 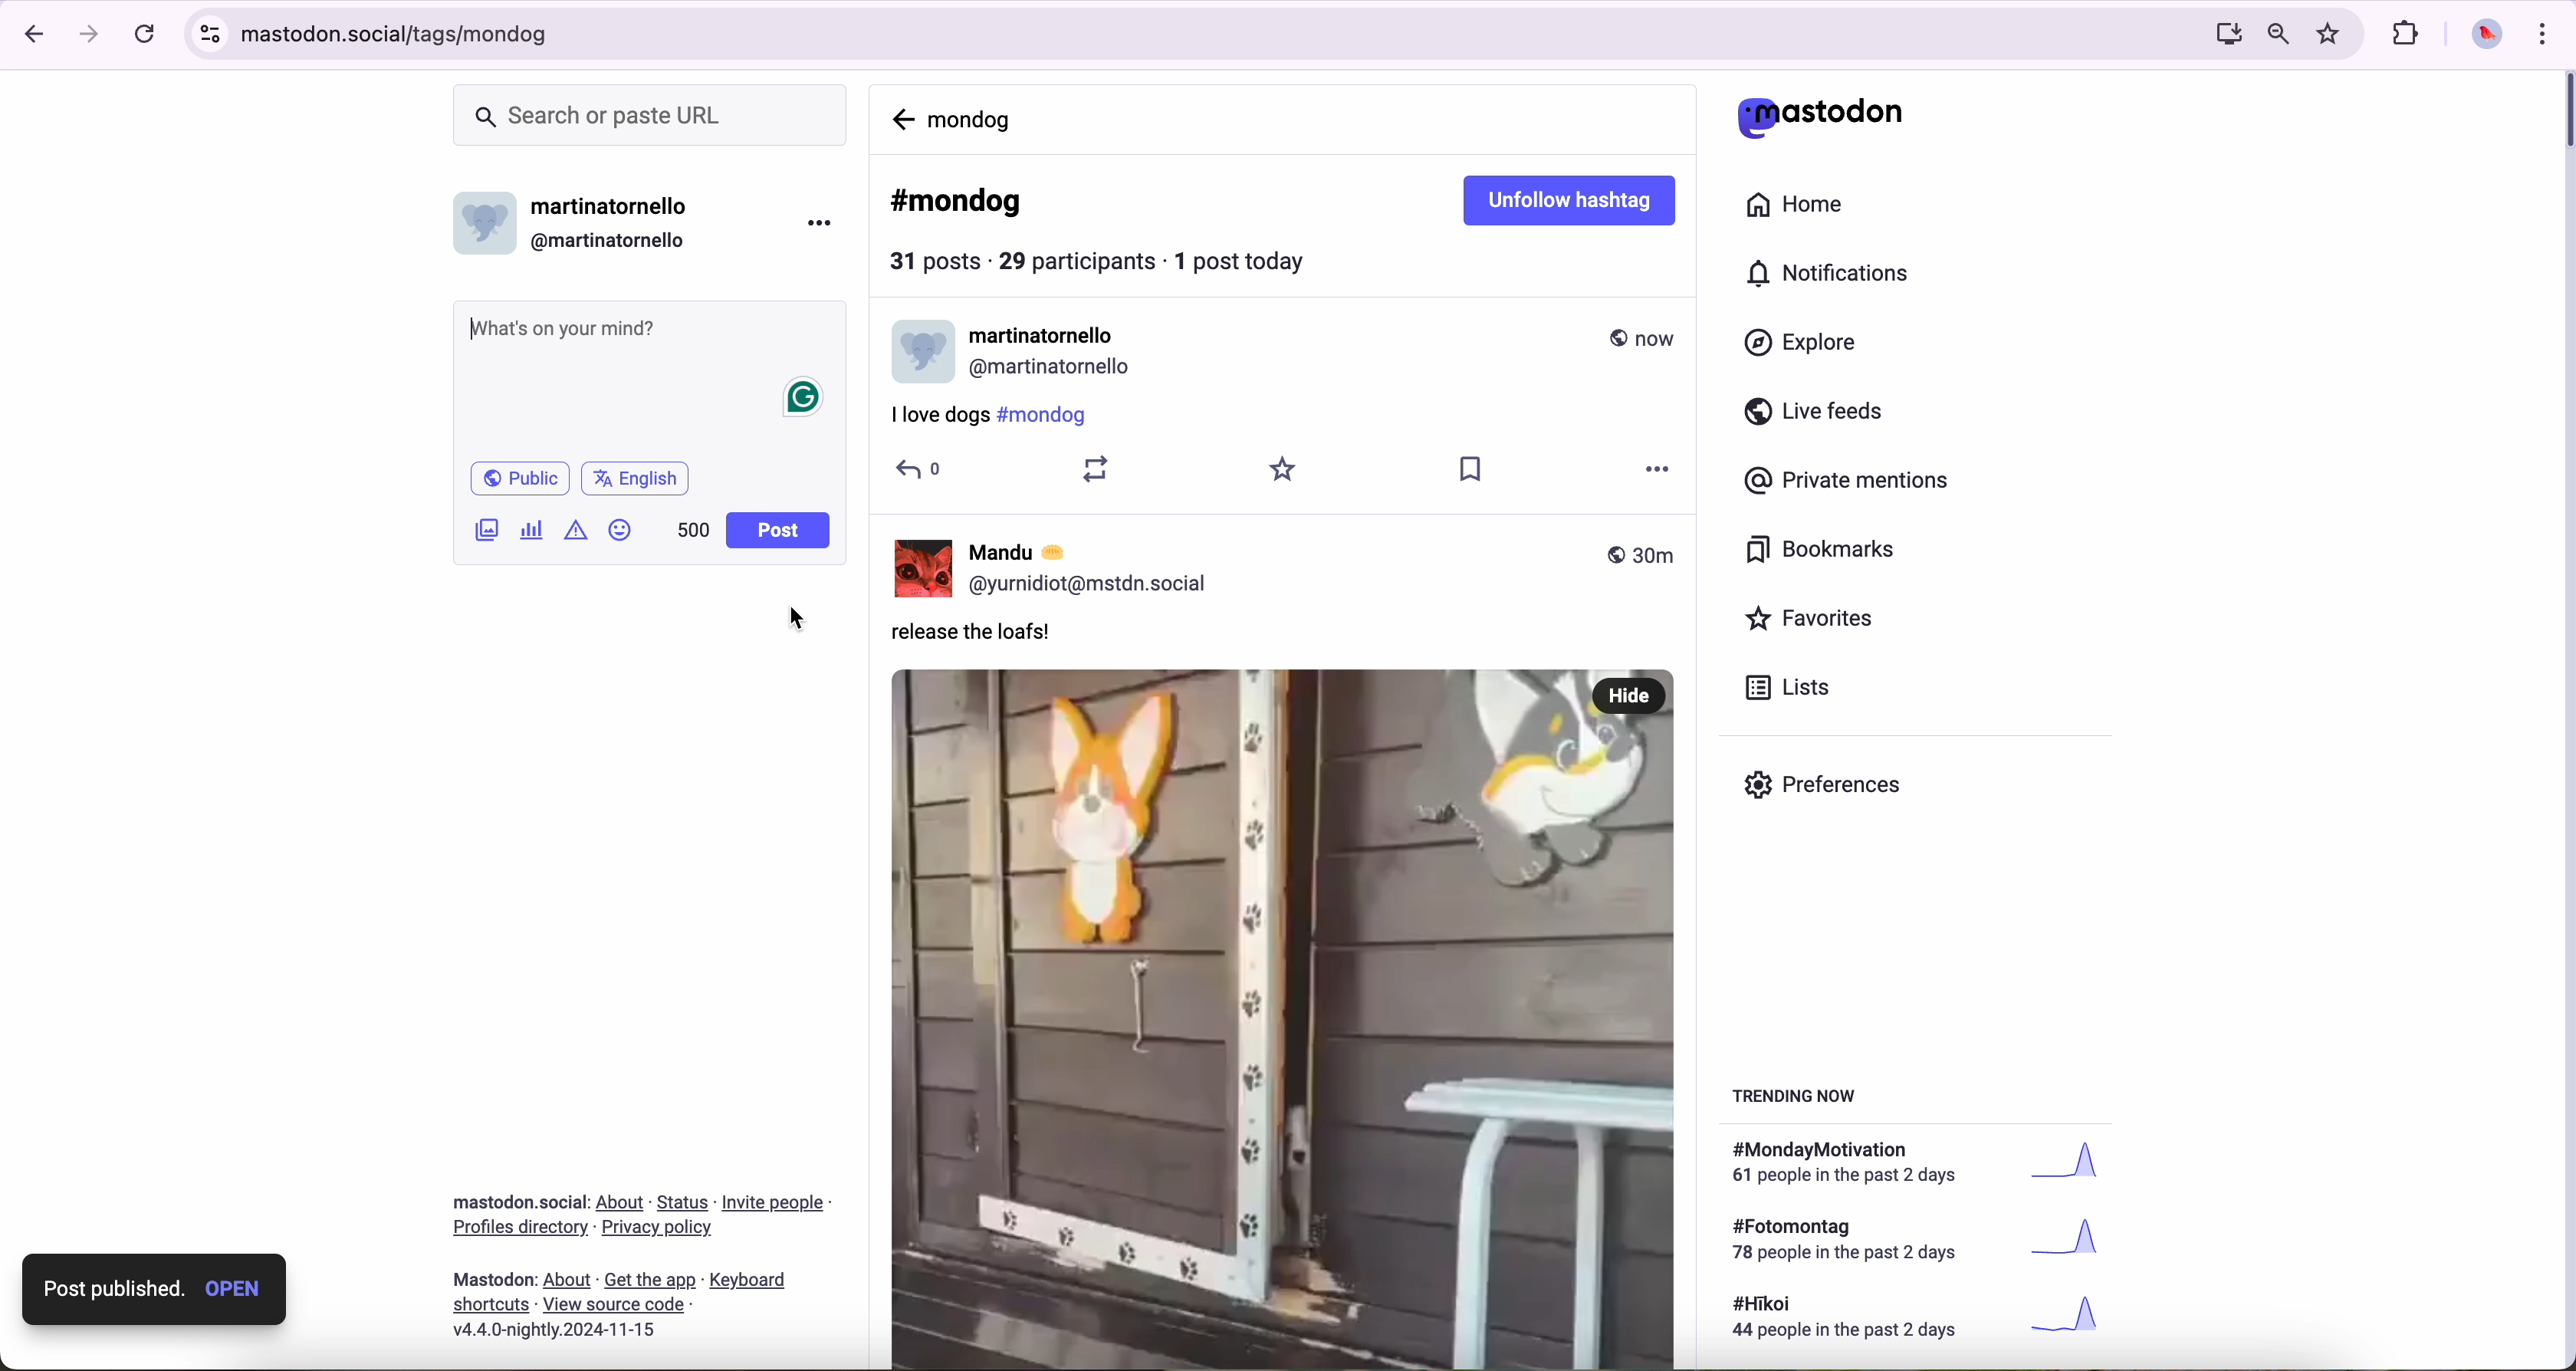 What do you see at coordinates (1574, 201) in the screenshot?
I see `unfollow hashtag` at bounding box center [1574, 201].